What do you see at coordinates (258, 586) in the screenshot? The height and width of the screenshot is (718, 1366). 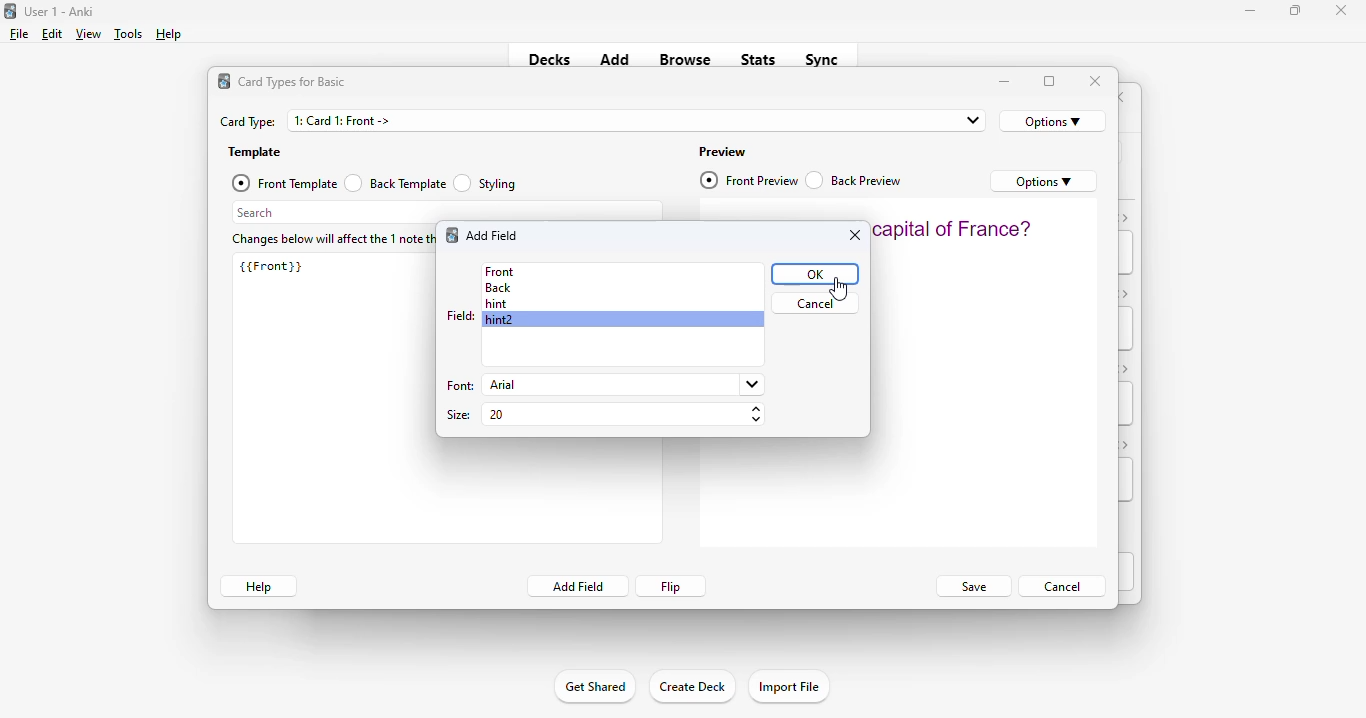 I see `help` at bounding box center [258, 586].